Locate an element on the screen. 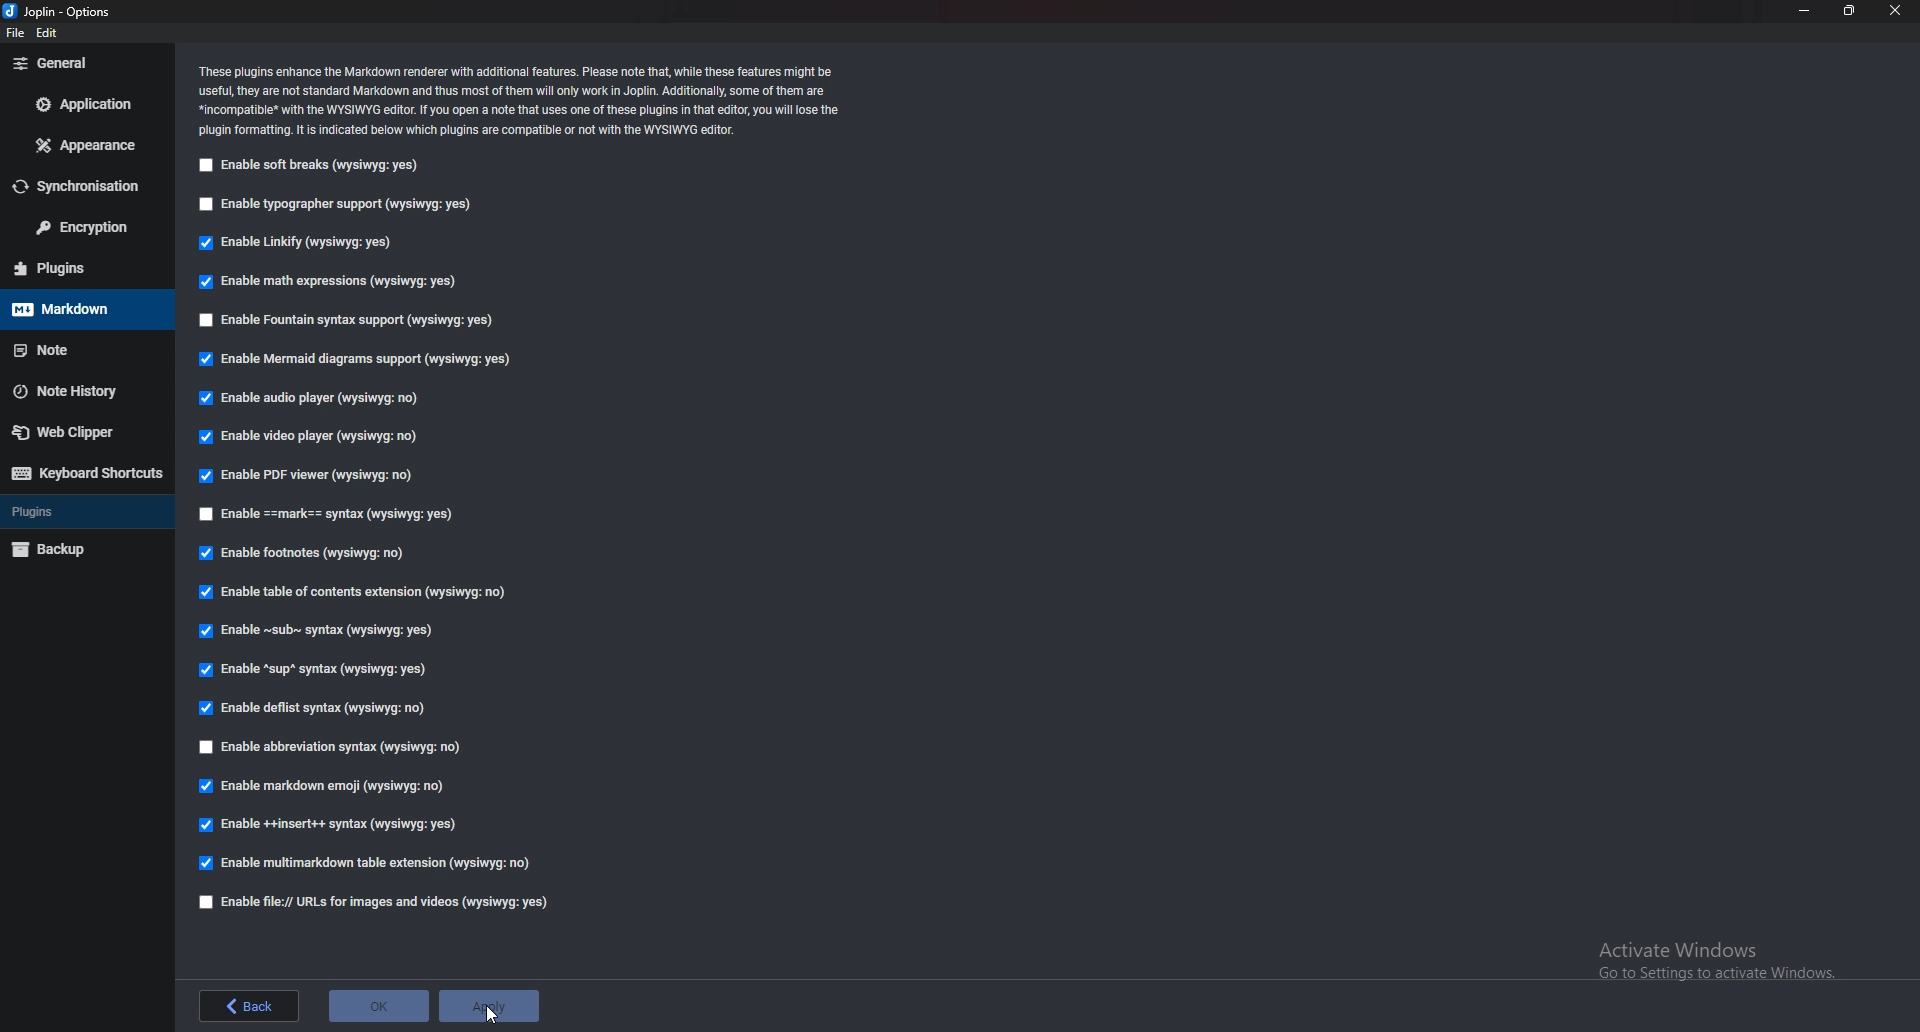  back is located at coordinates (250, 1006).